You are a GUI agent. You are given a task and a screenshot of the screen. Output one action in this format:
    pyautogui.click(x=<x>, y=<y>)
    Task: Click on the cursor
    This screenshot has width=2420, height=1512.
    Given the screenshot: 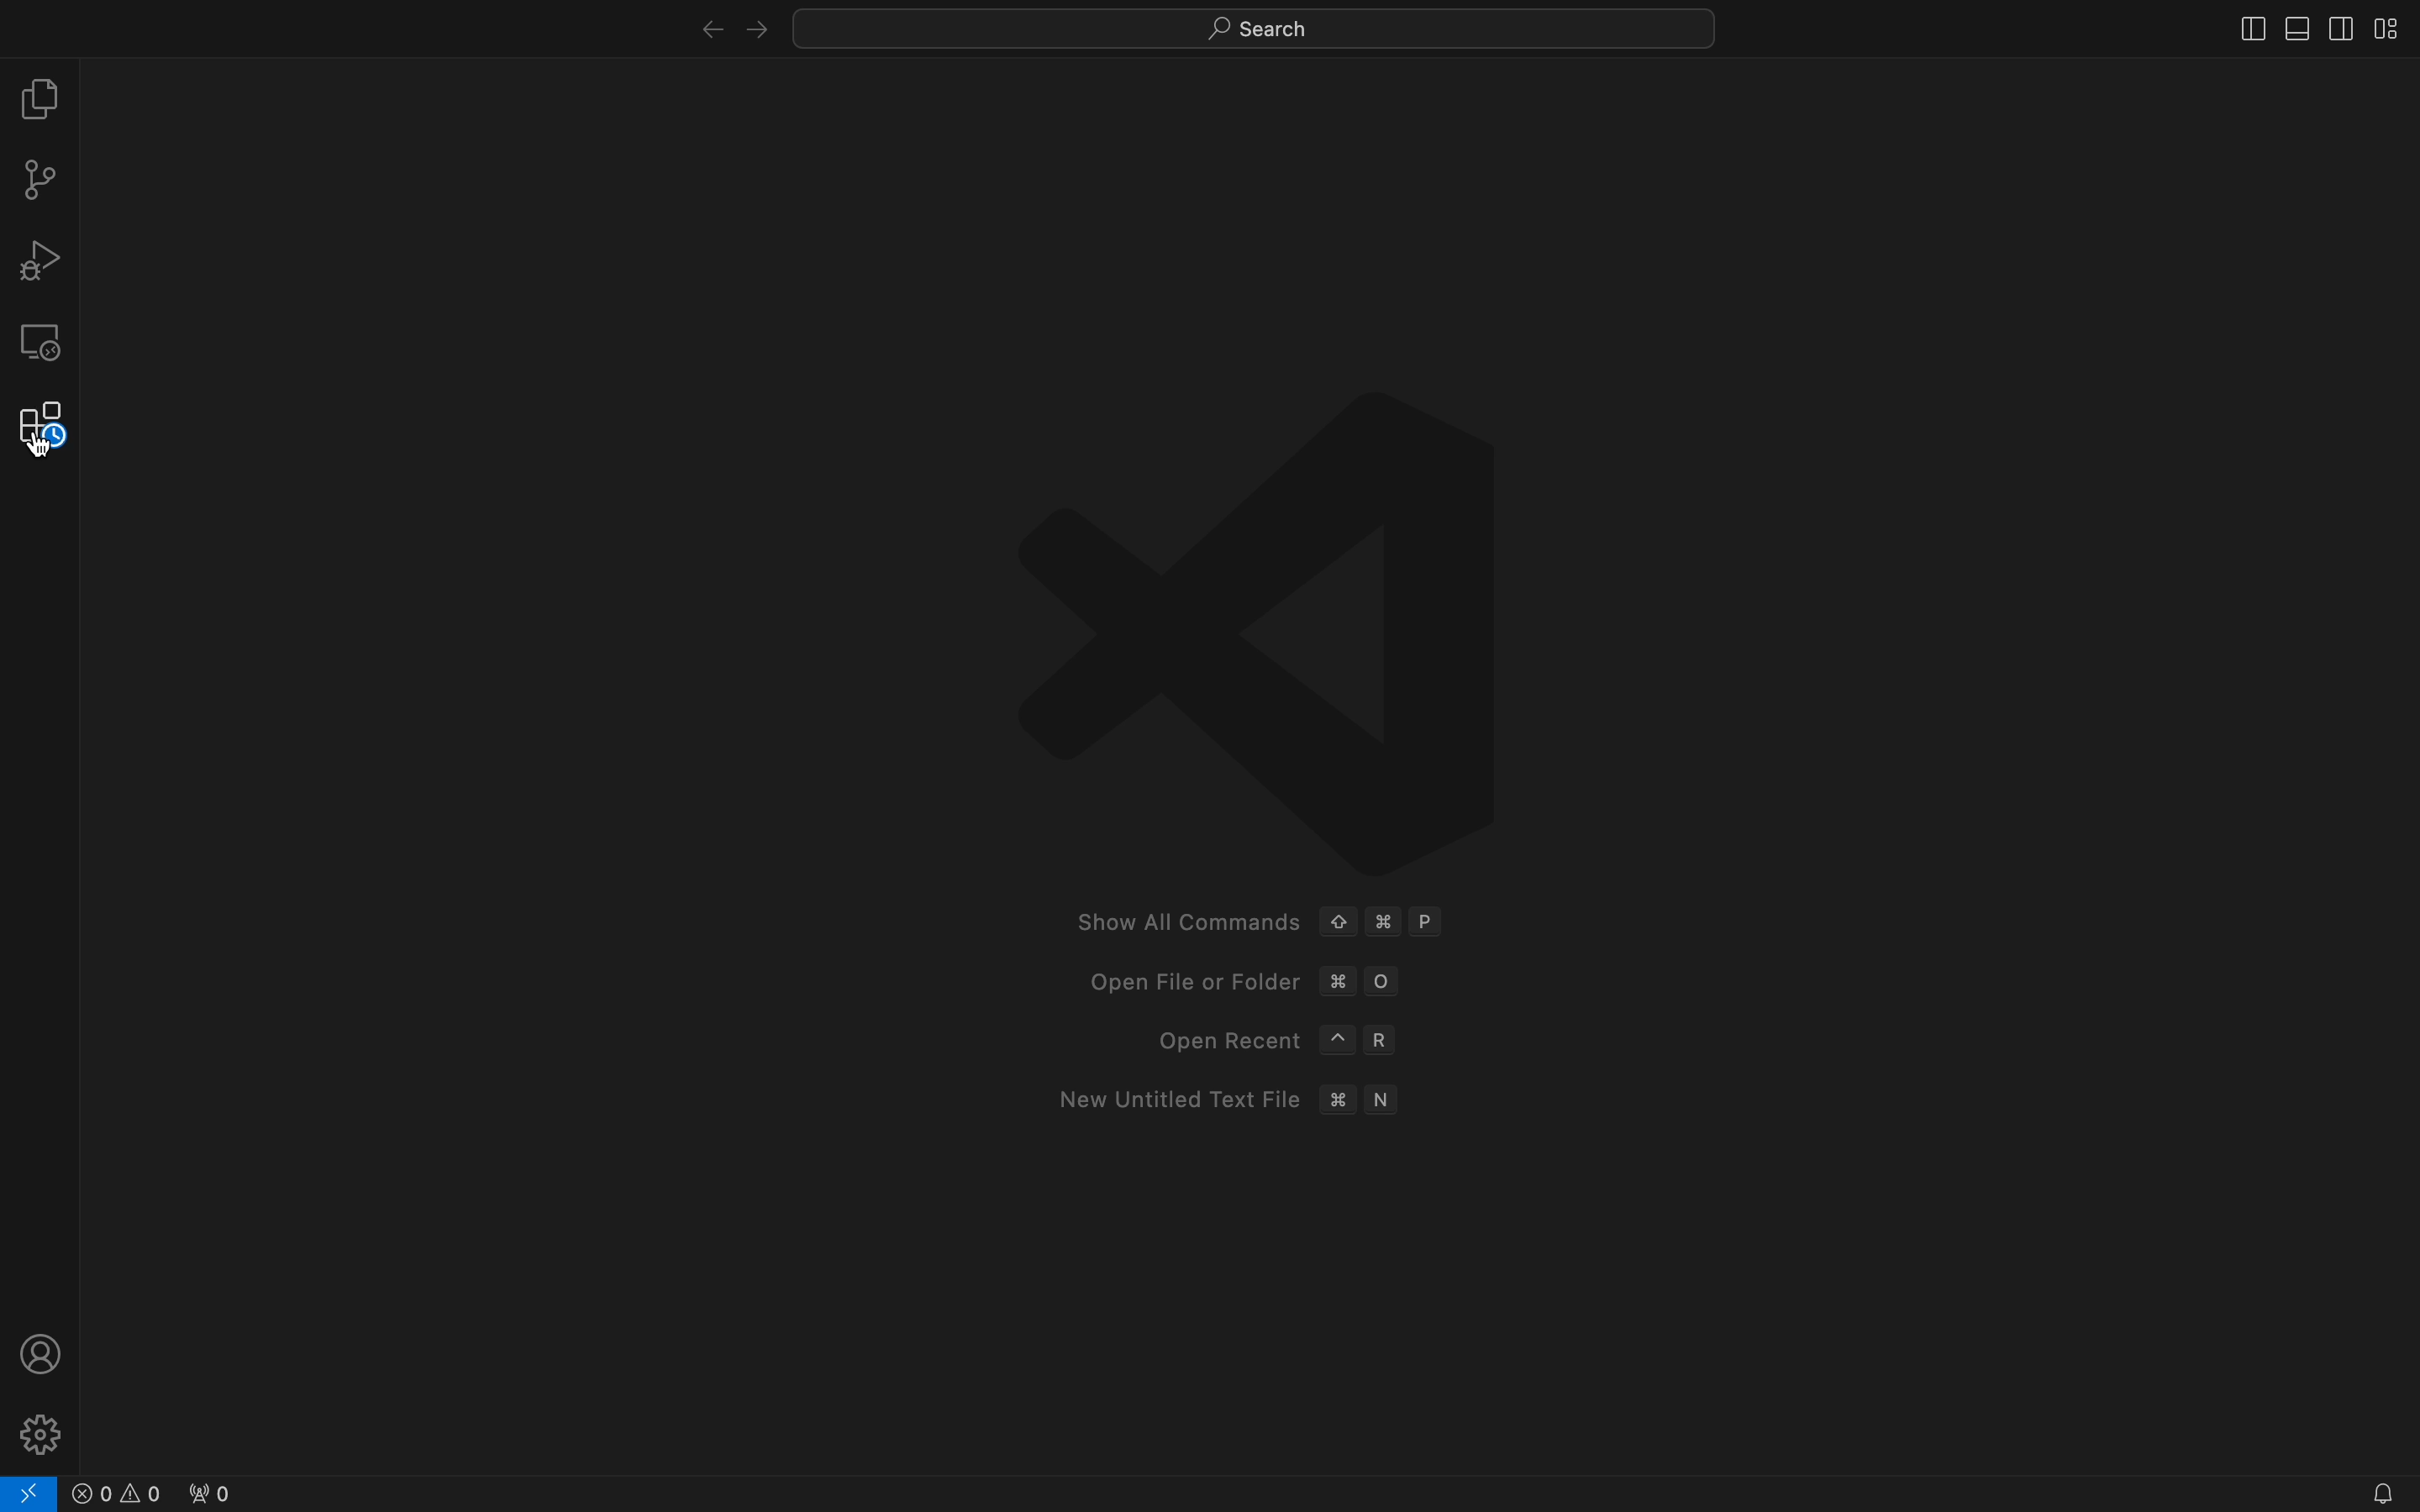 What is the action you would take?
    pyautogui.click(x=39, y=446)
    